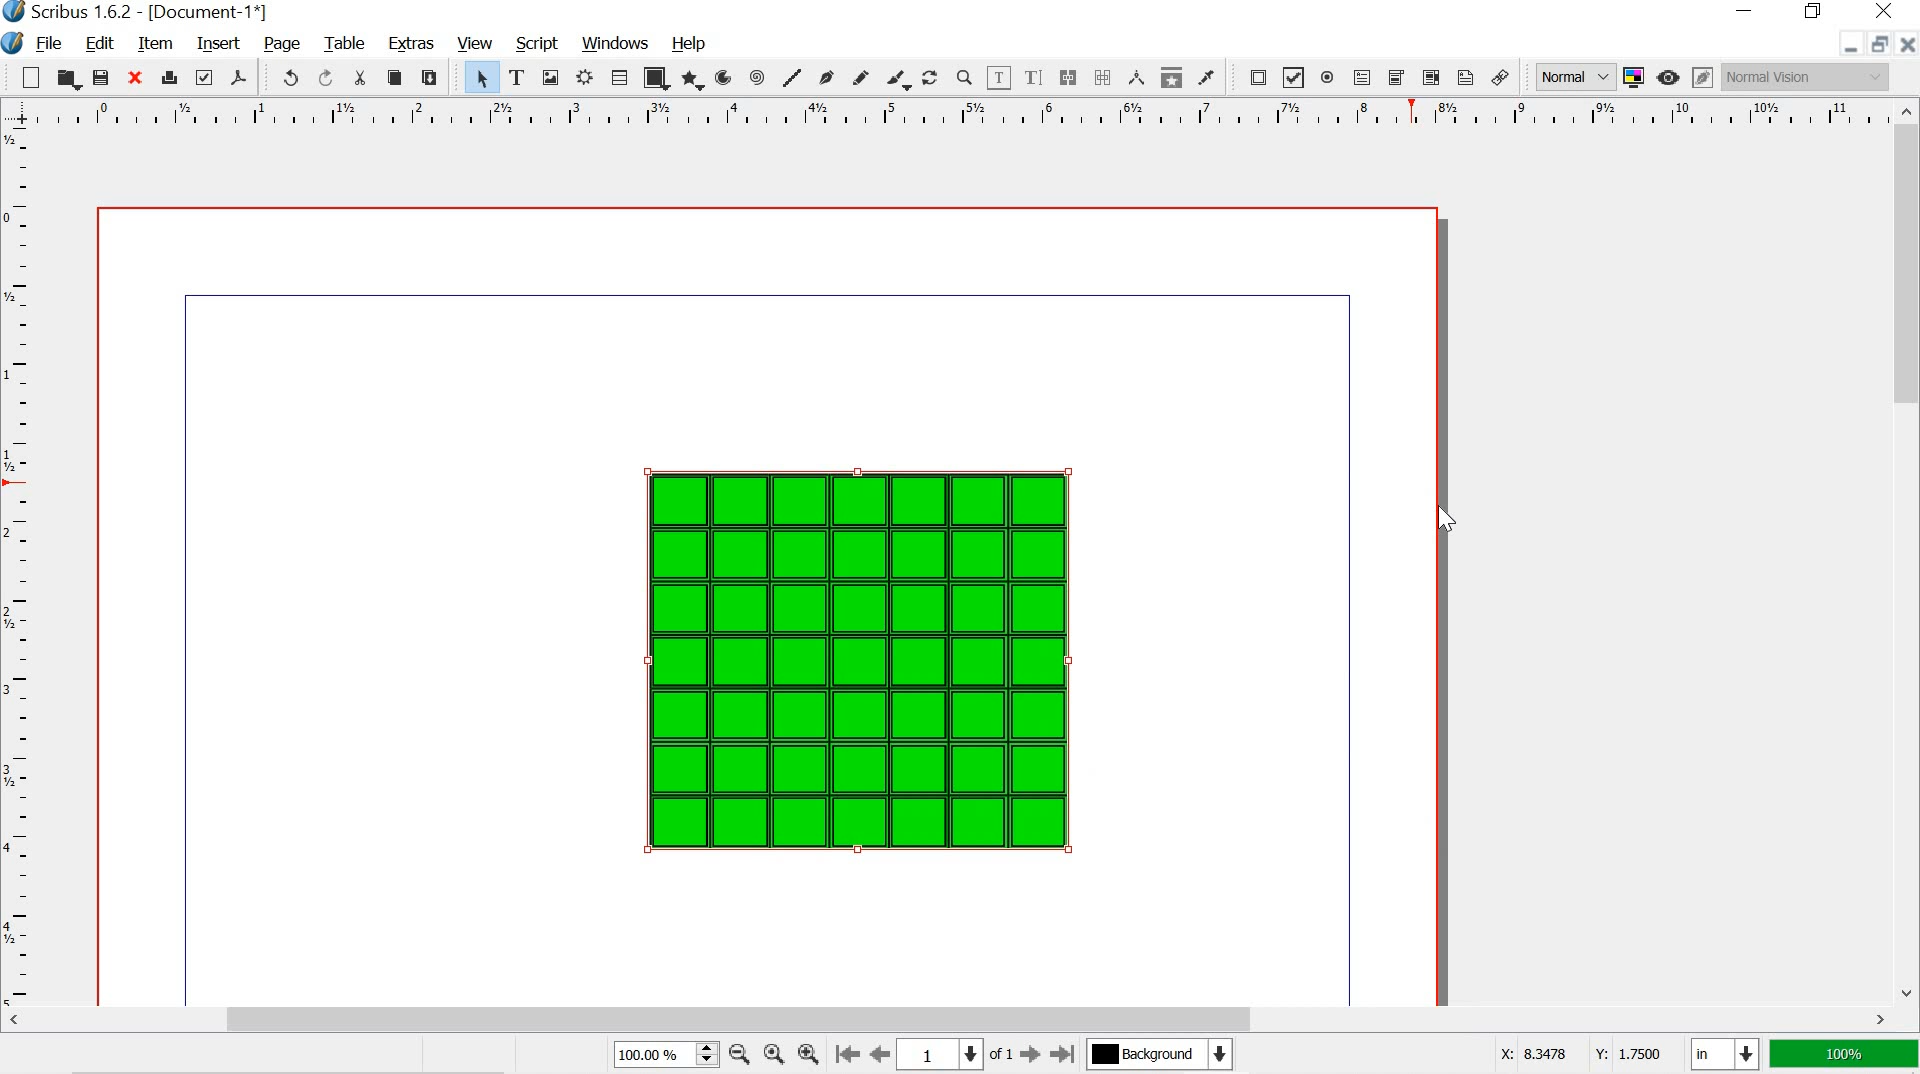 This screenshot has height=1074, width=1920. What do you see at coordinates (965, 1055) in the screenshot?
I see `page numbers` at bounding box center [965, 1055].